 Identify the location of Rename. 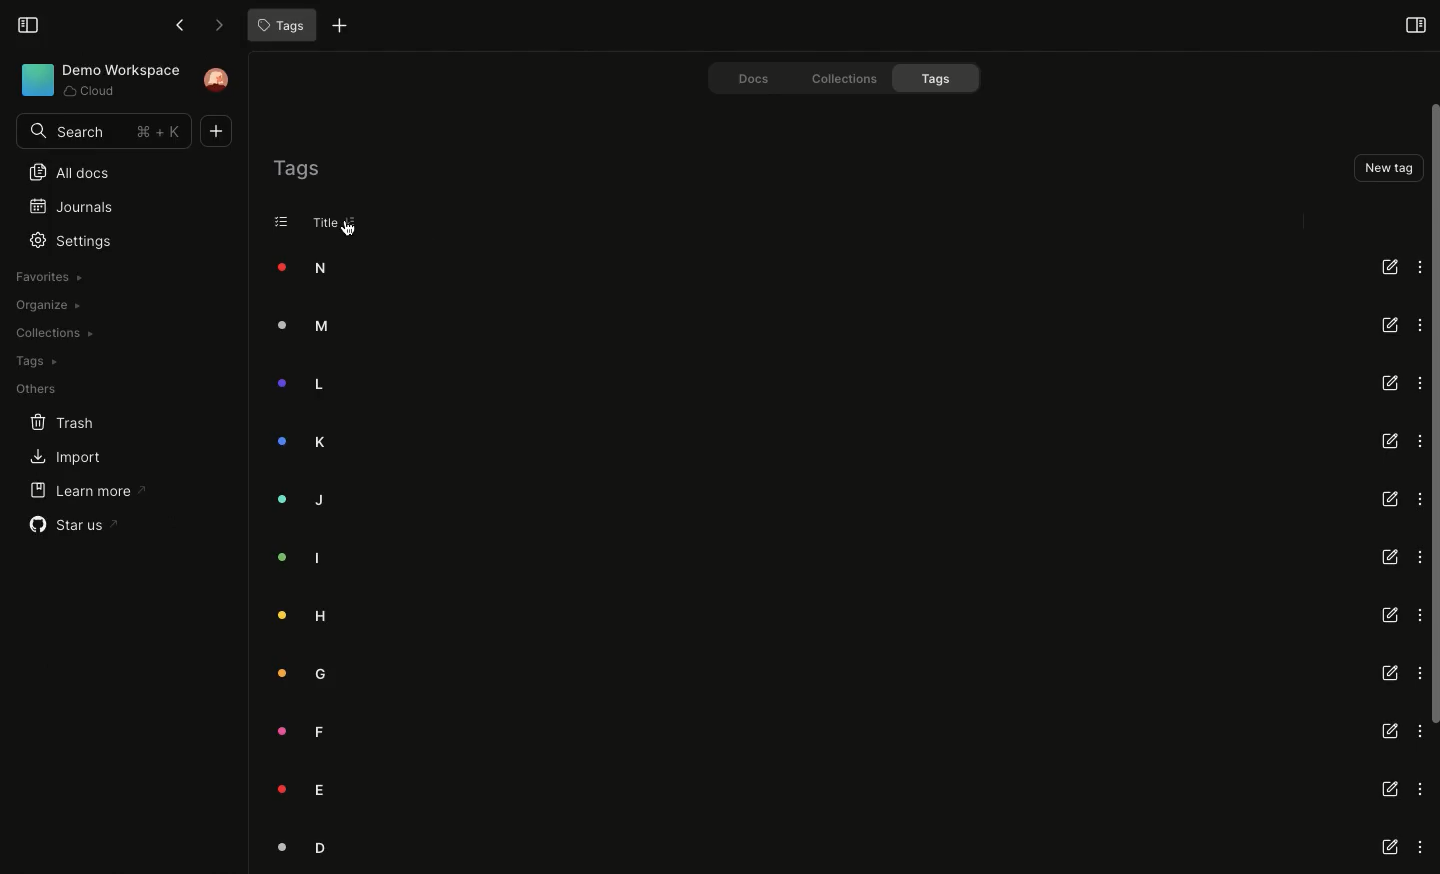
(1390, 614).